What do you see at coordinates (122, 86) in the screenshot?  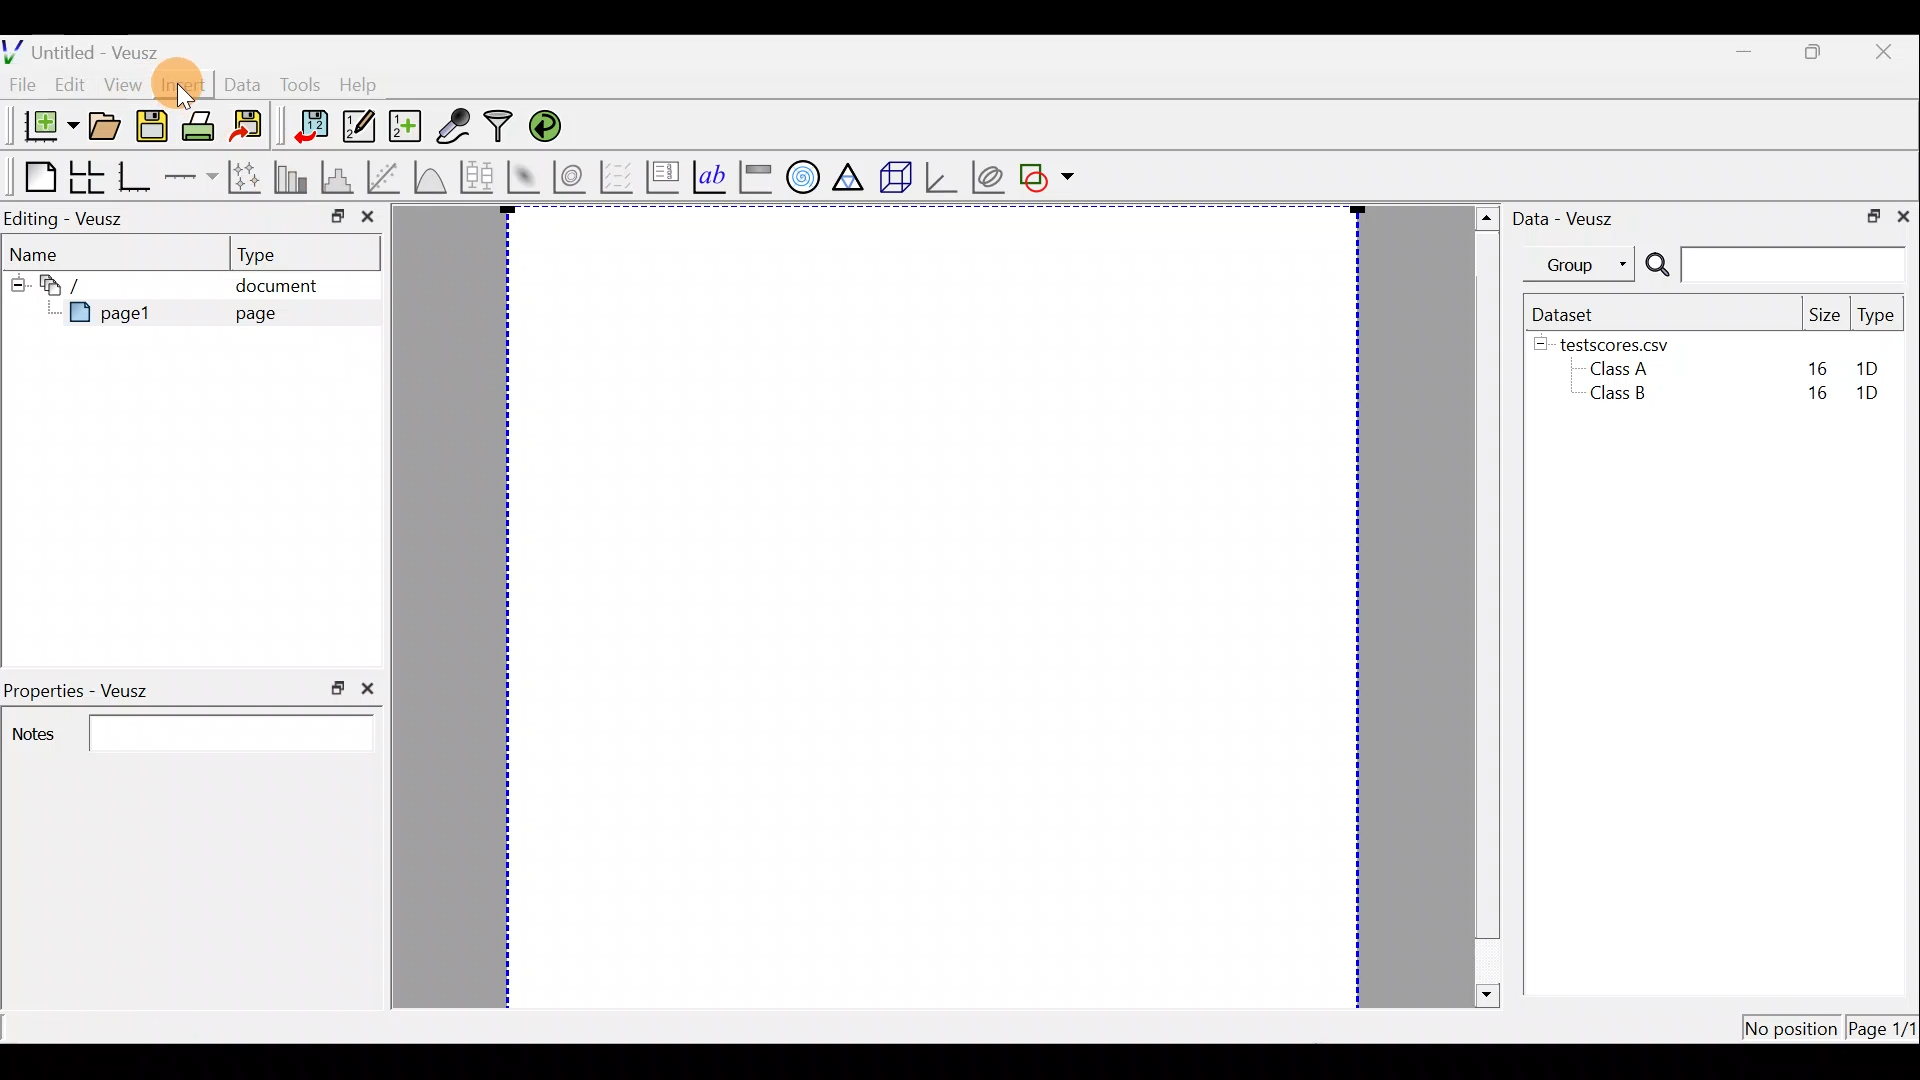 I see `View` at bounding box center [122, 86].